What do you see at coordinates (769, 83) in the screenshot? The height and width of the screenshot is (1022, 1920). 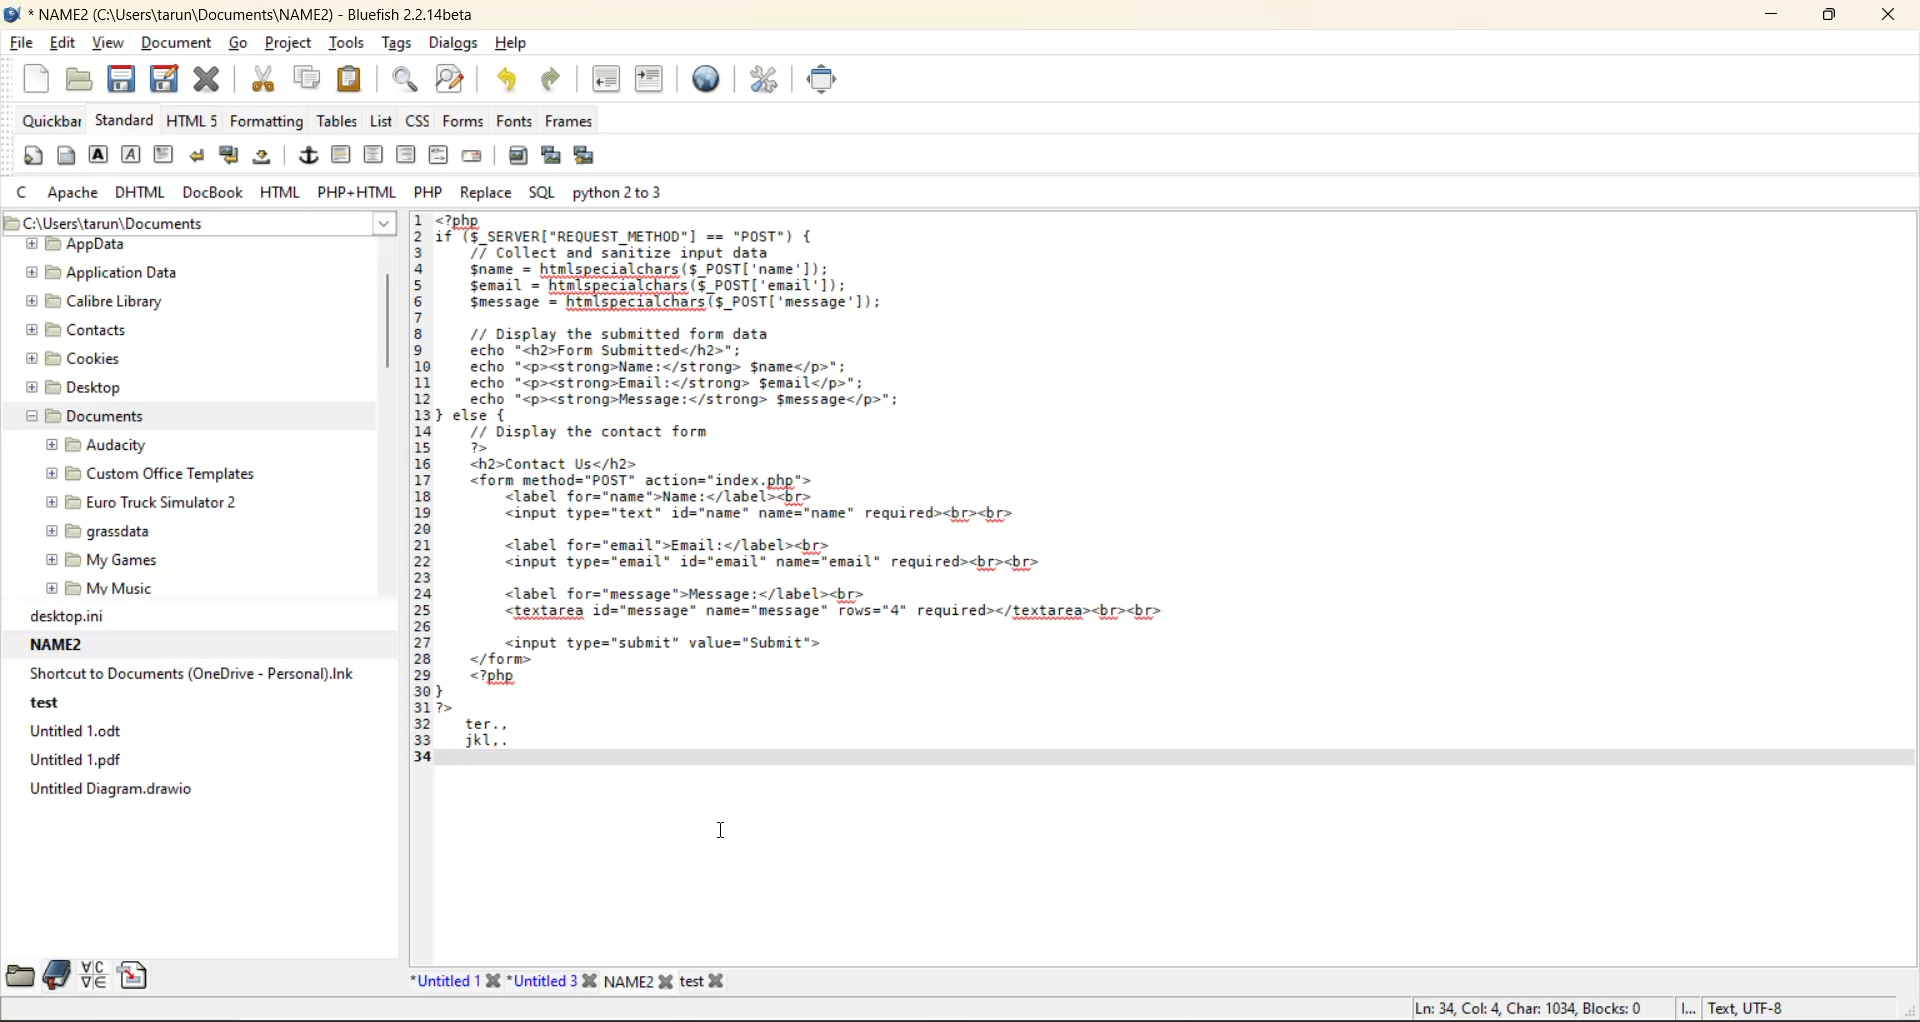 I see `edit preferences` at bounding box center [769, 83].